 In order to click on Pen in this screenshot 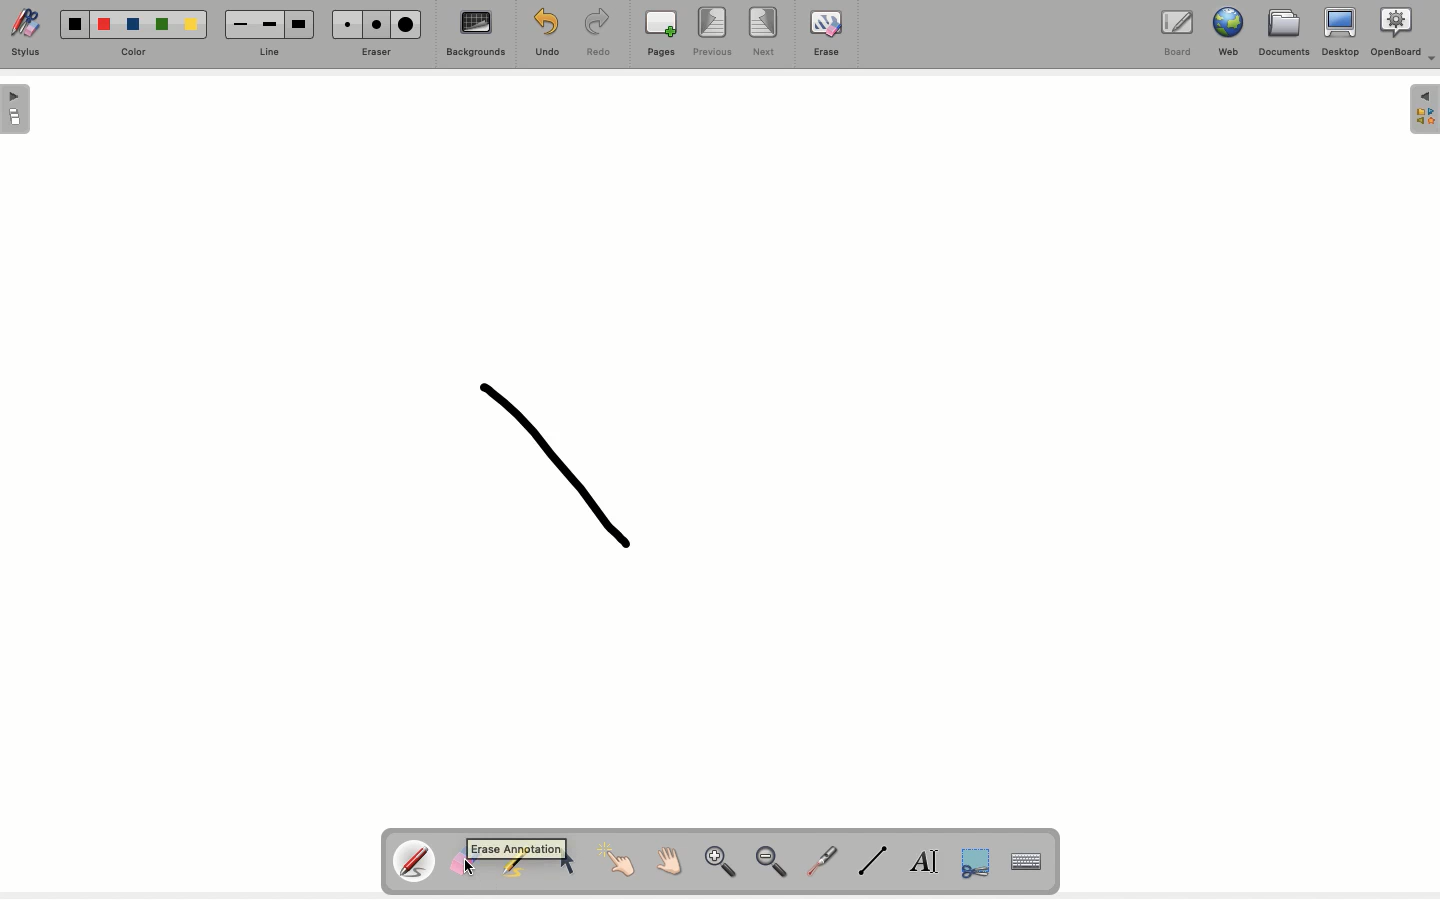, I will do `click(416, 860)`.